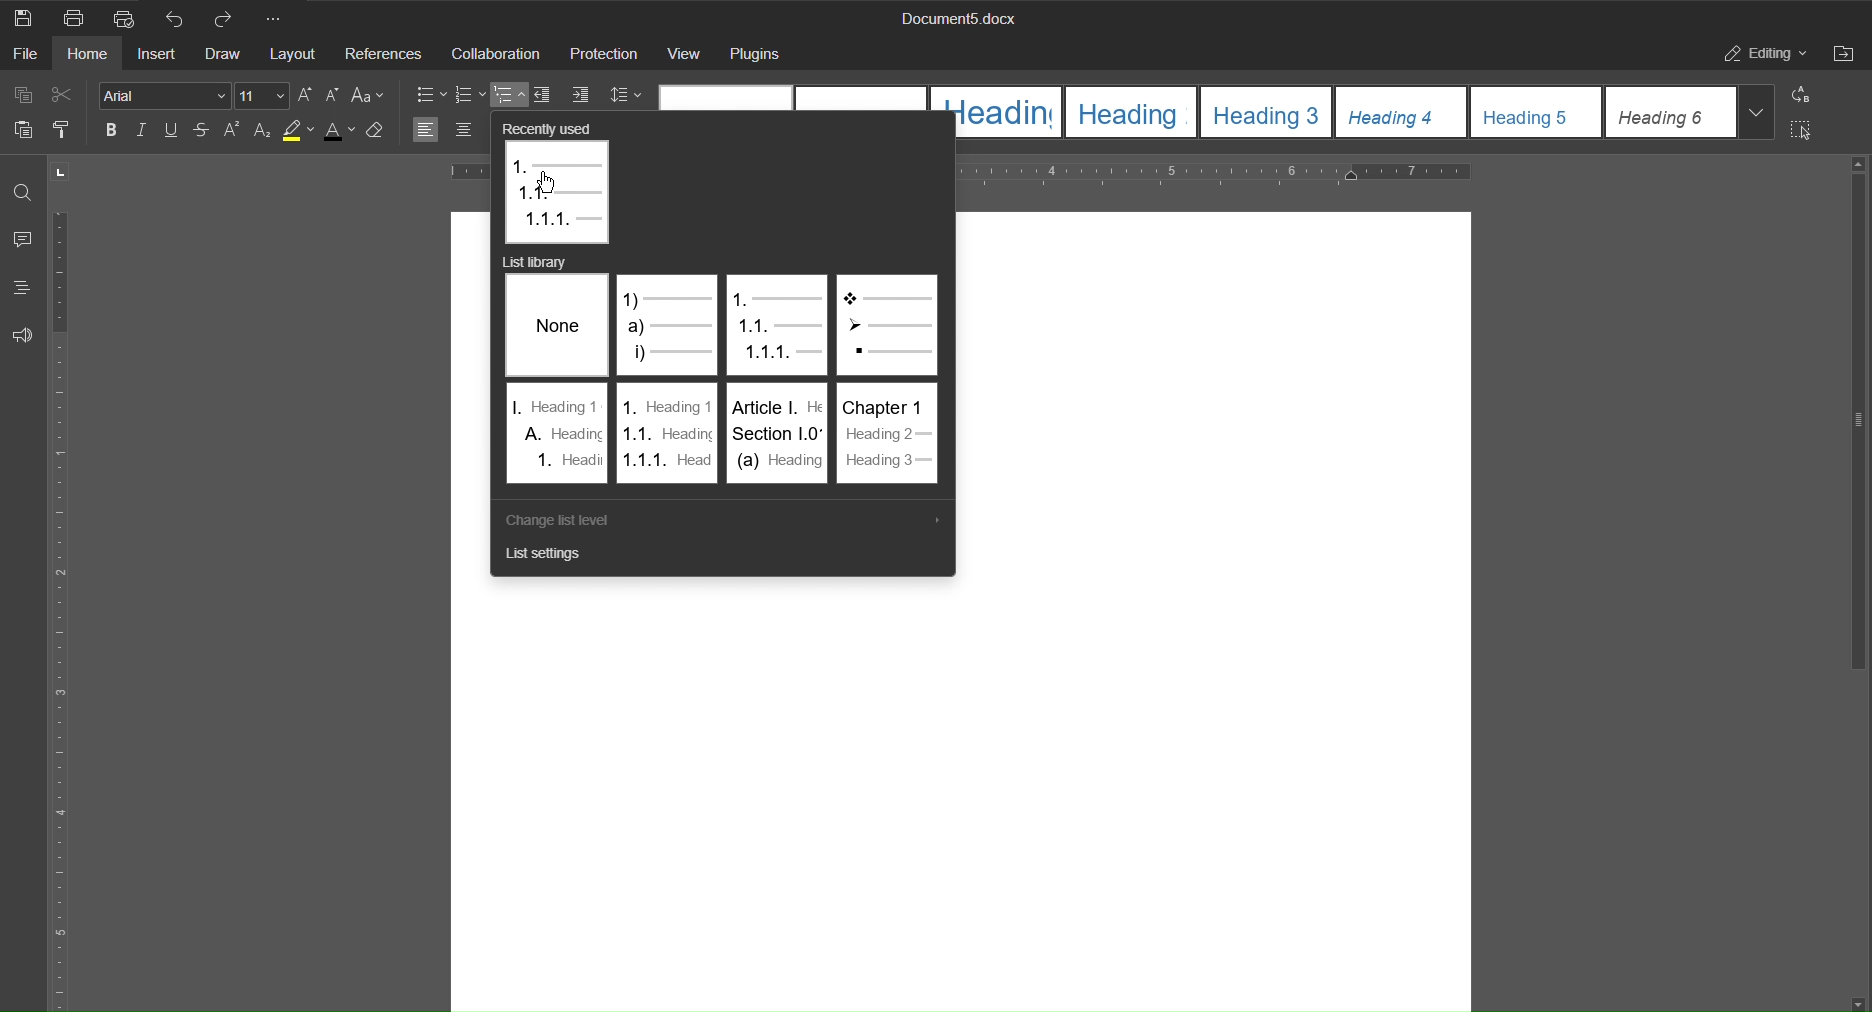 This screenshot has width=1872, height=1012. Describe the element at coordinates (22, 194) in the screenshot. I see `Find` at that location.